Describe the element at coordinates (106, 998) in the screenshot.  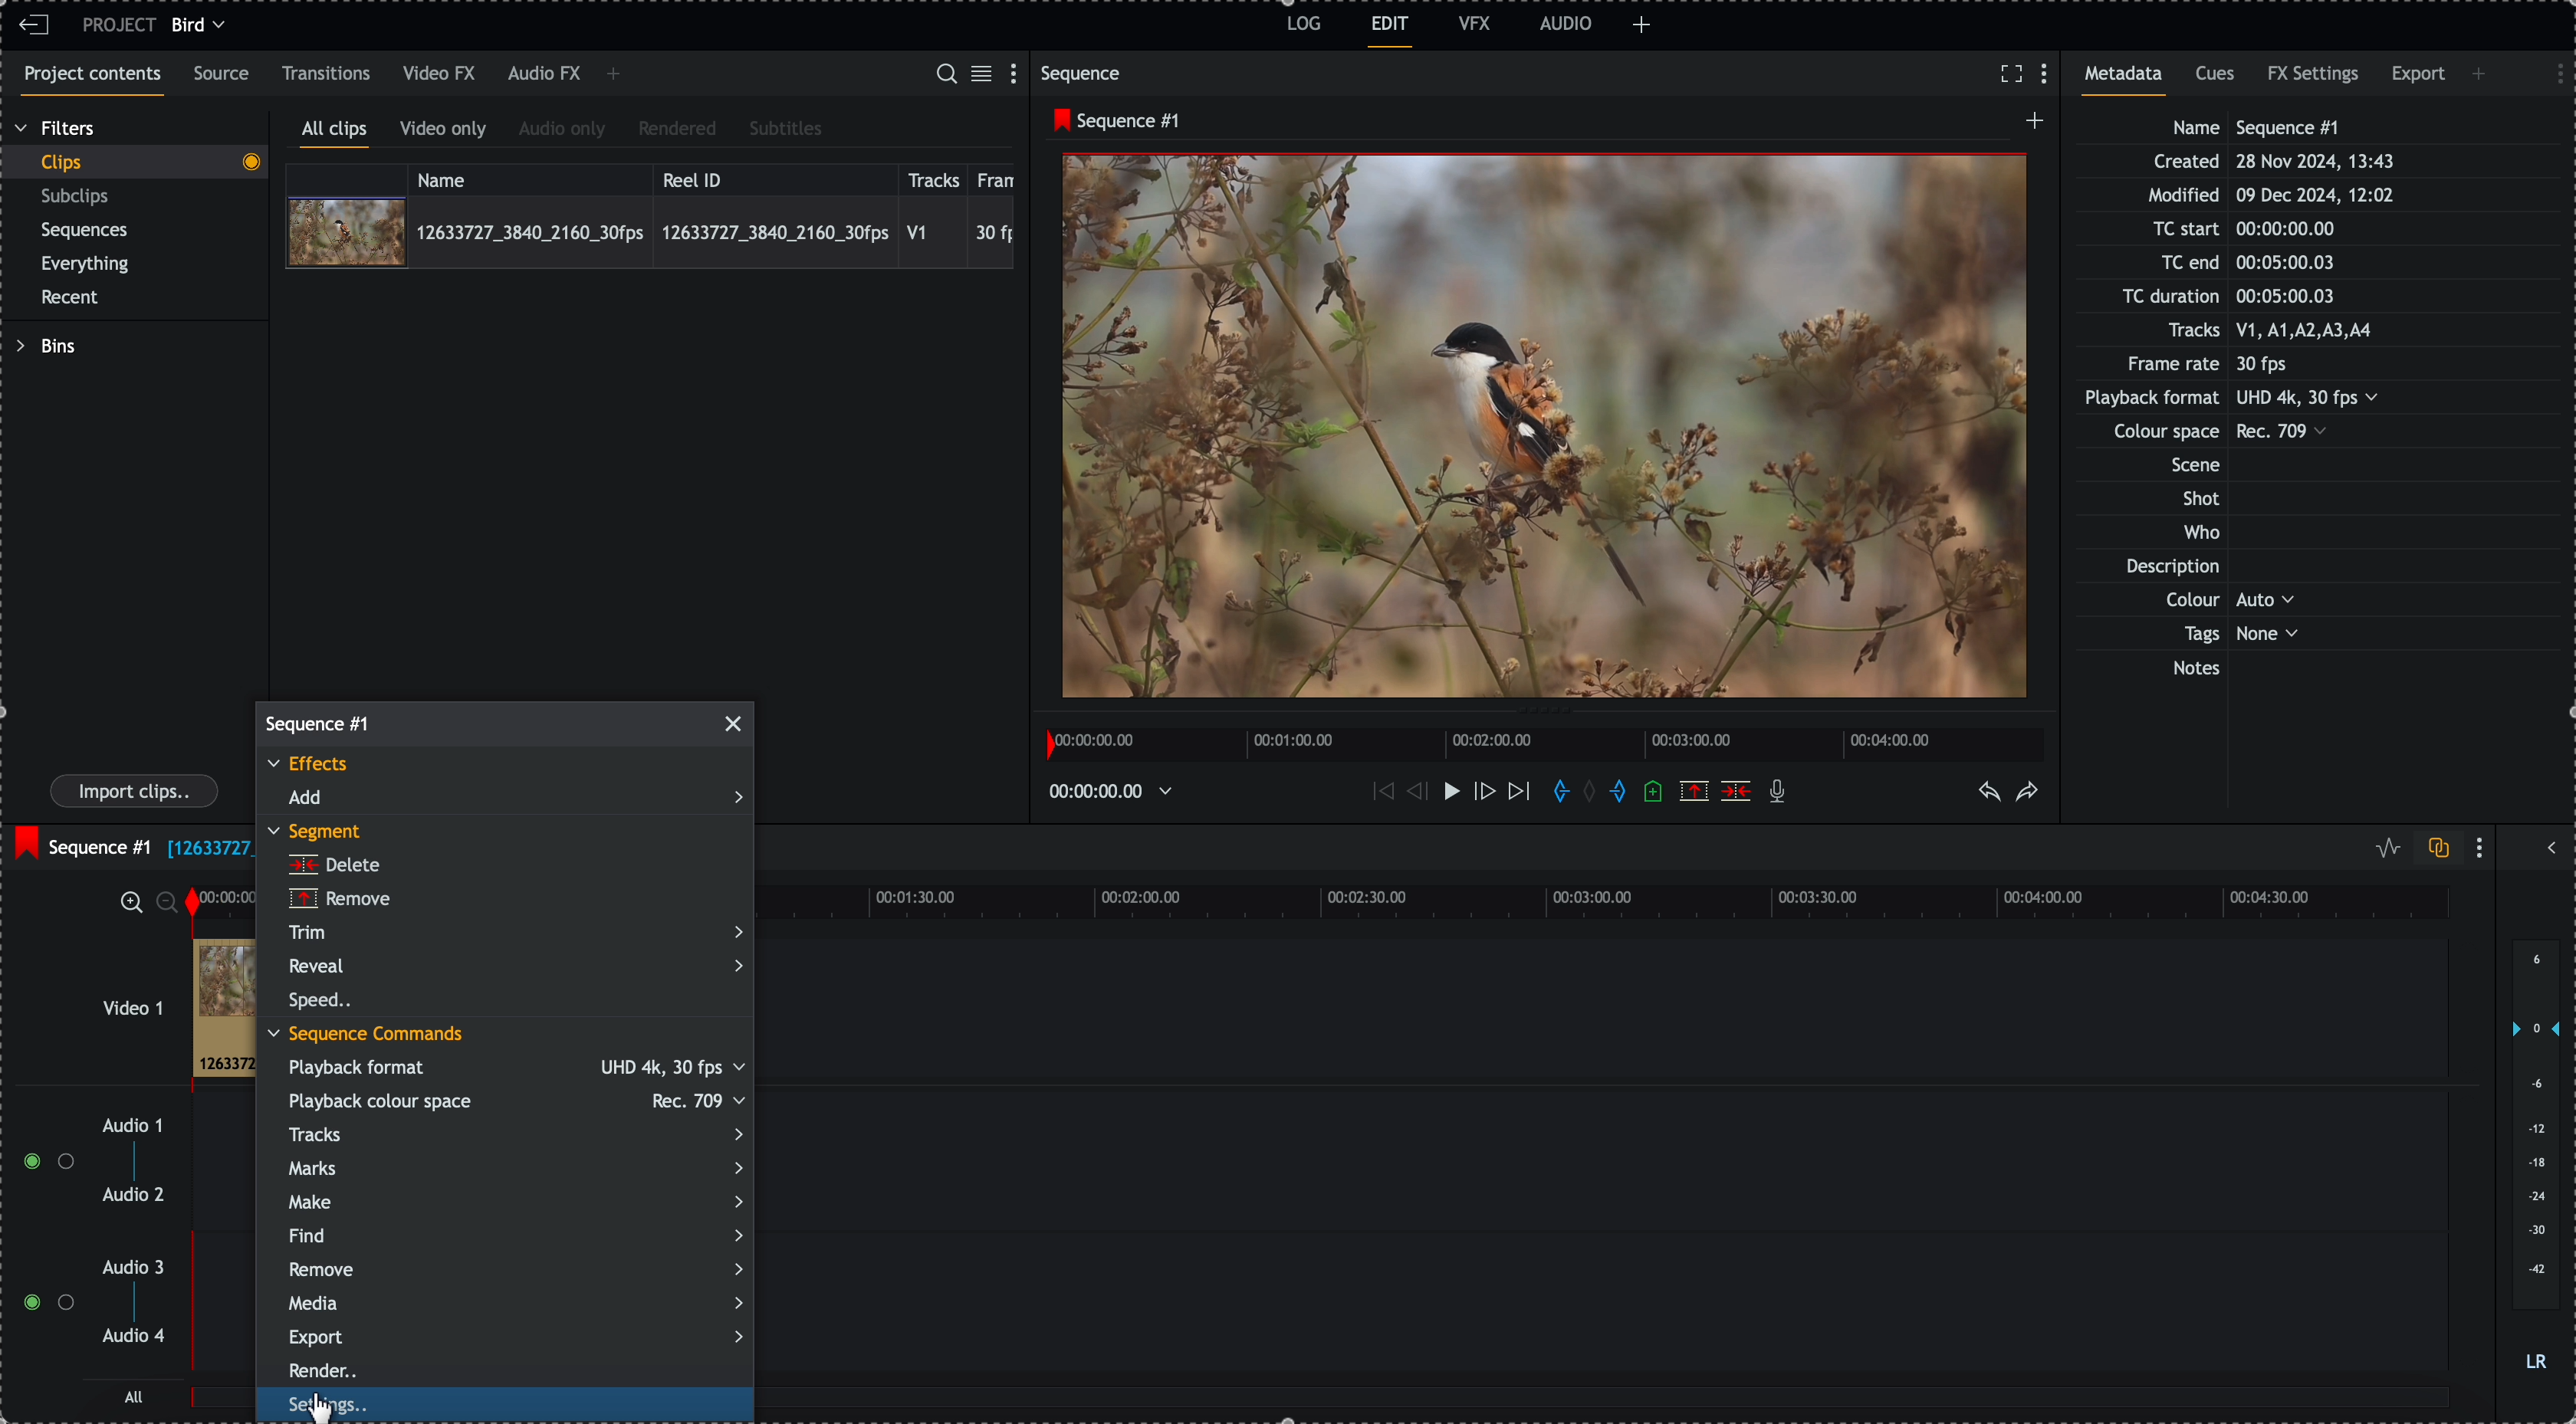
I see `video 1` at that location.